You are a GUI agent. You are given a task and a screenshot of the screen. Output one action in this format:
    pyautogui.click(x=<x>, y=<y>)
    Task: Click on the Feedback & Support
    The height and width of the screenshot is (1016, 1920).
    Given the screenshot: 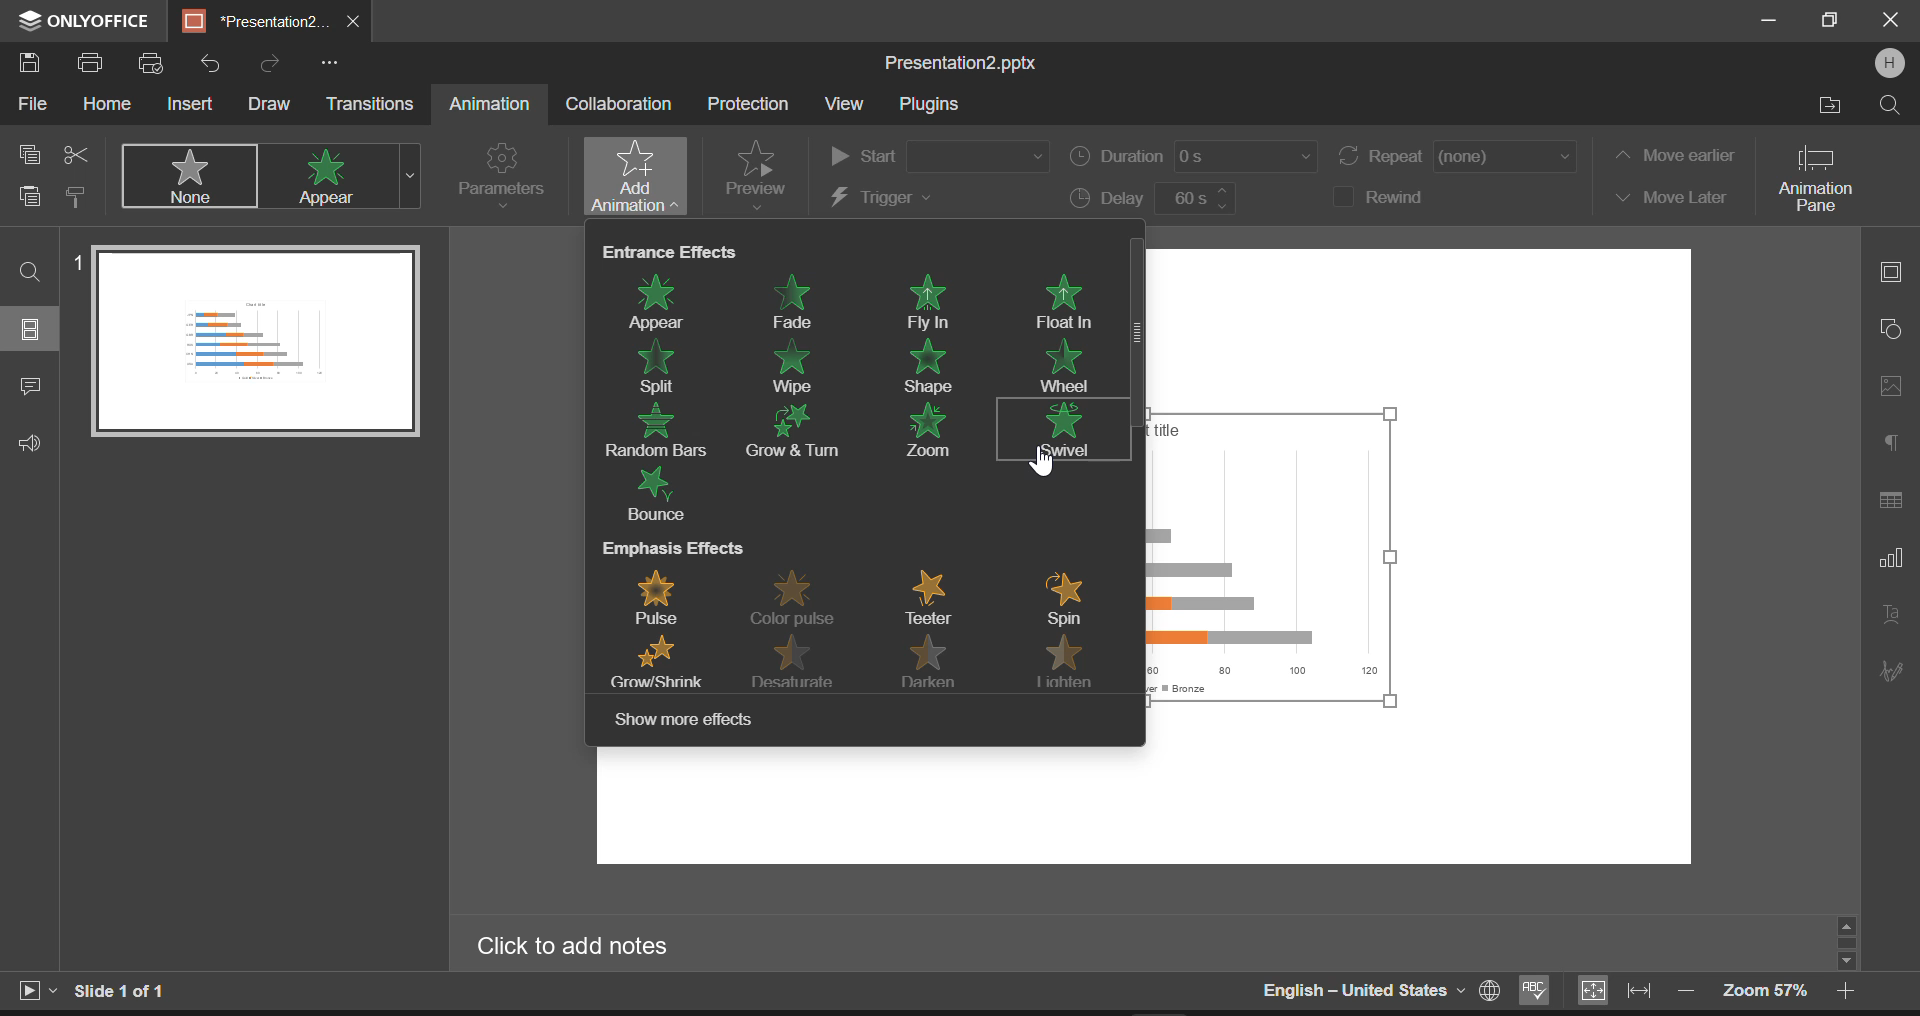 What is the action you would take?
    pyautogui.click(x=29, y=444)
    